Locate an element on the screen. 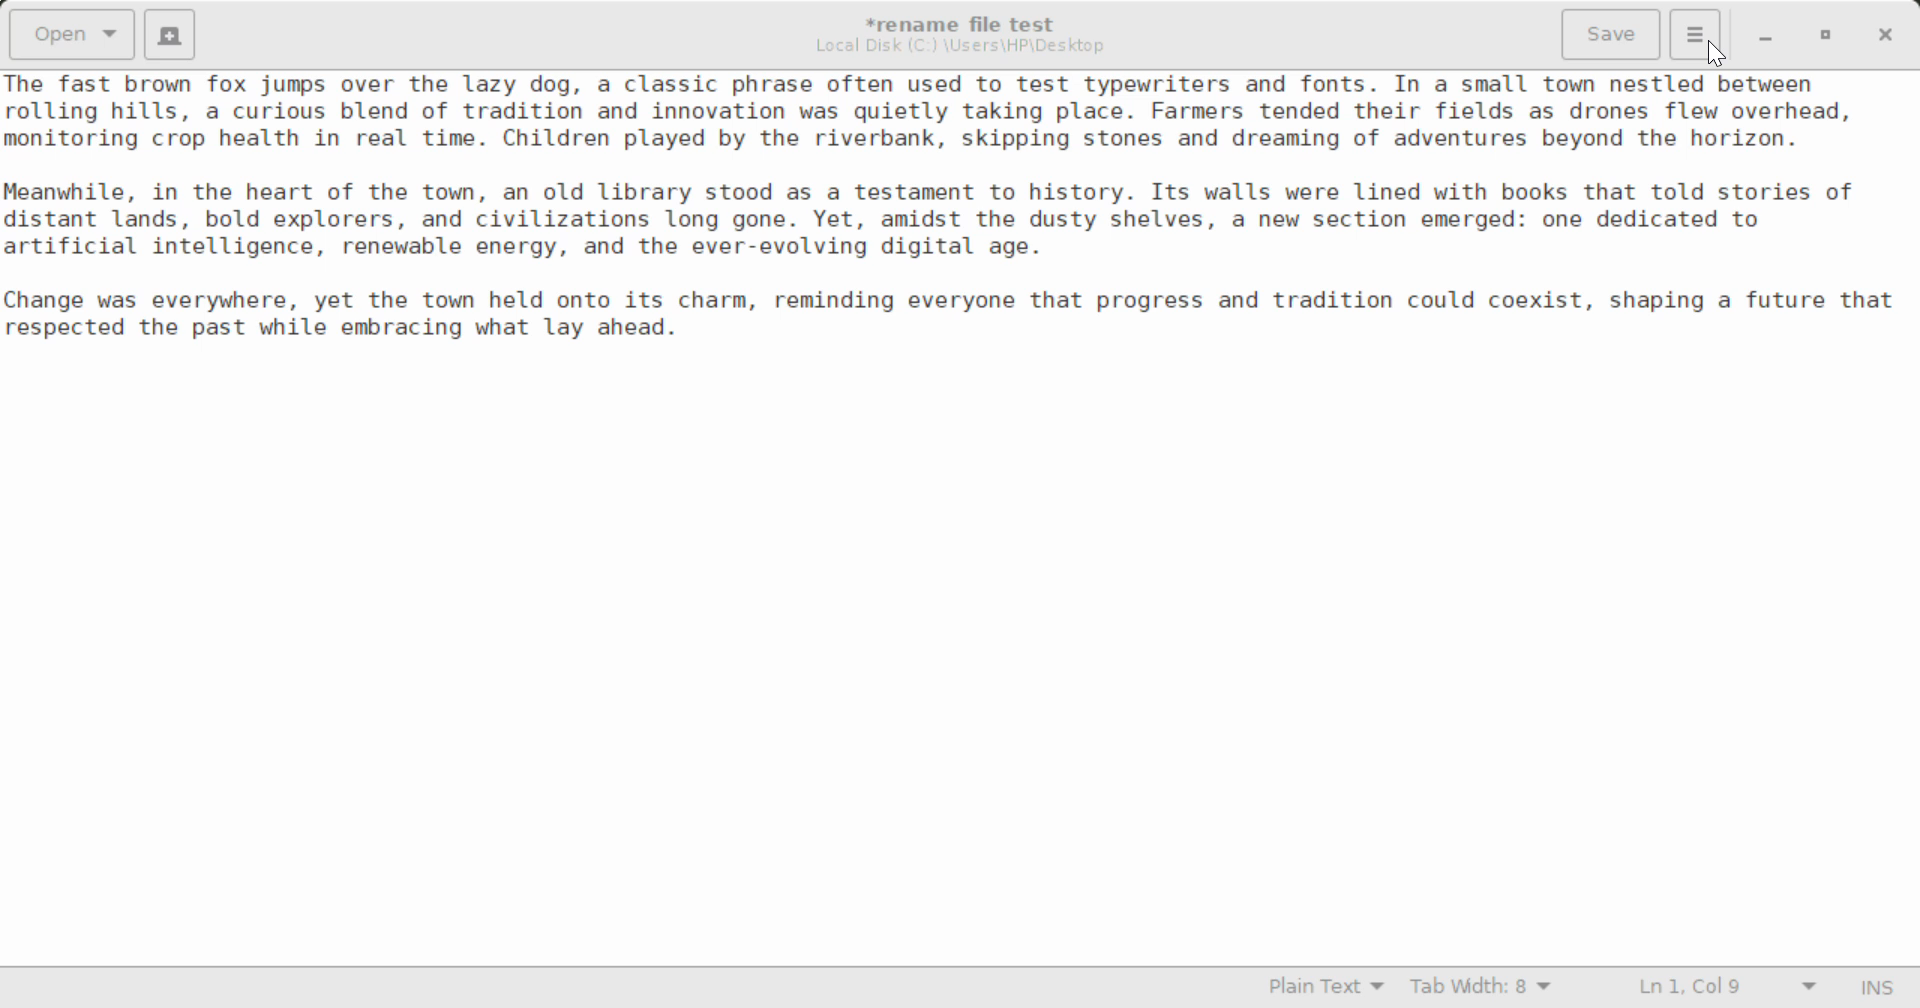 Image resolution: width=1920 pixels, height=1008 pixels. Close Window is located at coordinates (1882, 34).